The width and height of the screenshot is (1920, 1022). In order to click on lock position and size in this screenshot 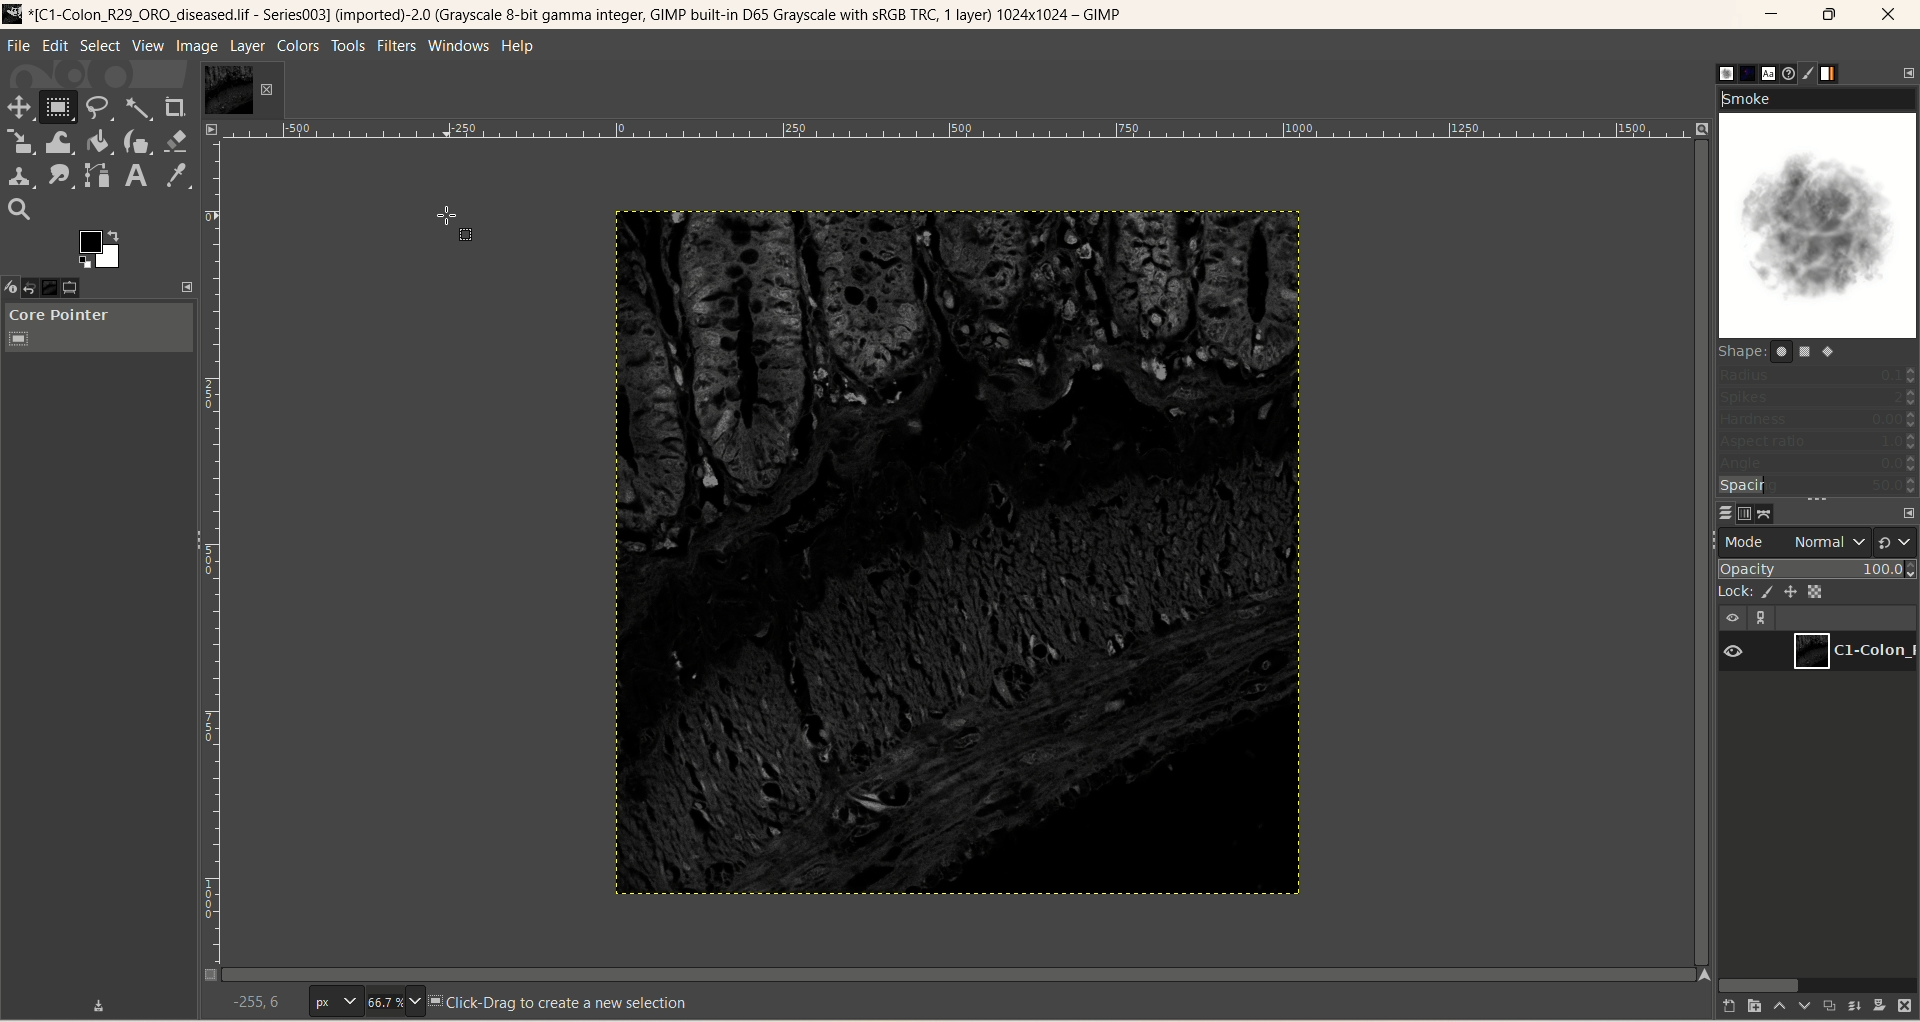, I will do `click(1790, 593)`.